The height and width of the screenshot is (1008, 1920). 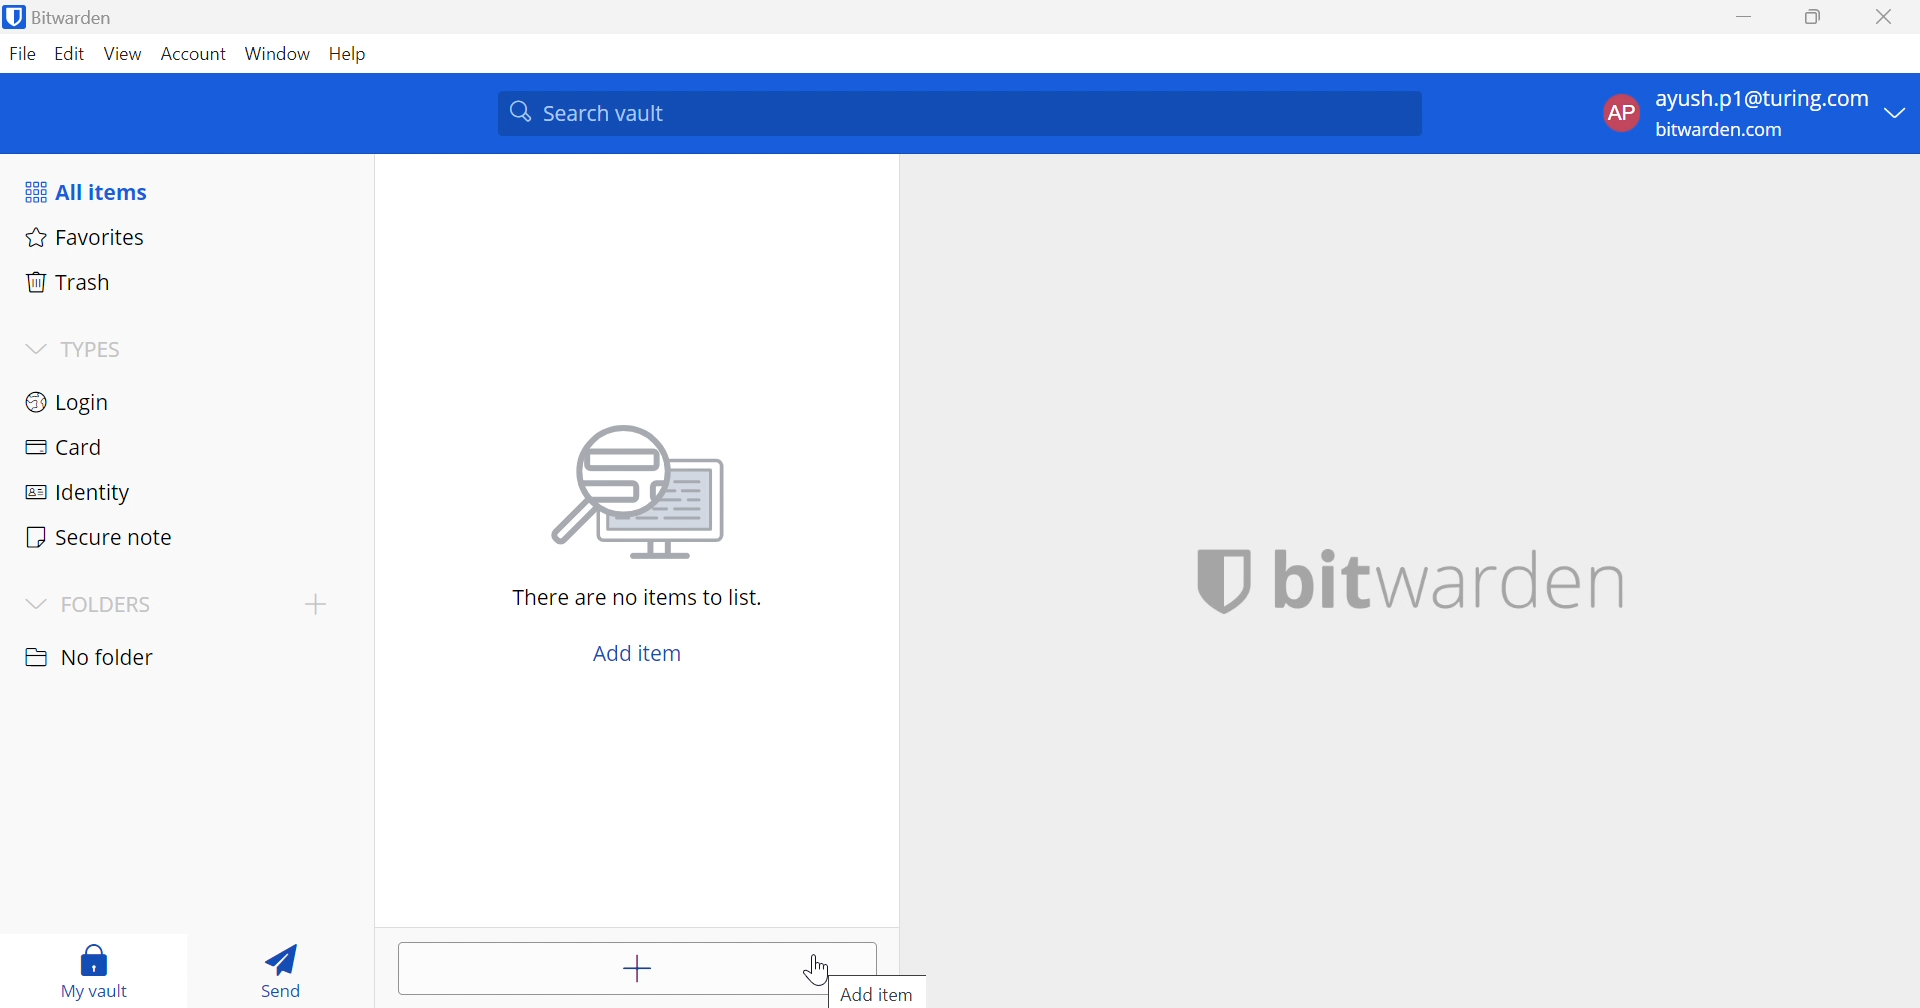 I want to click on Trash, so click(x=70, y=280).